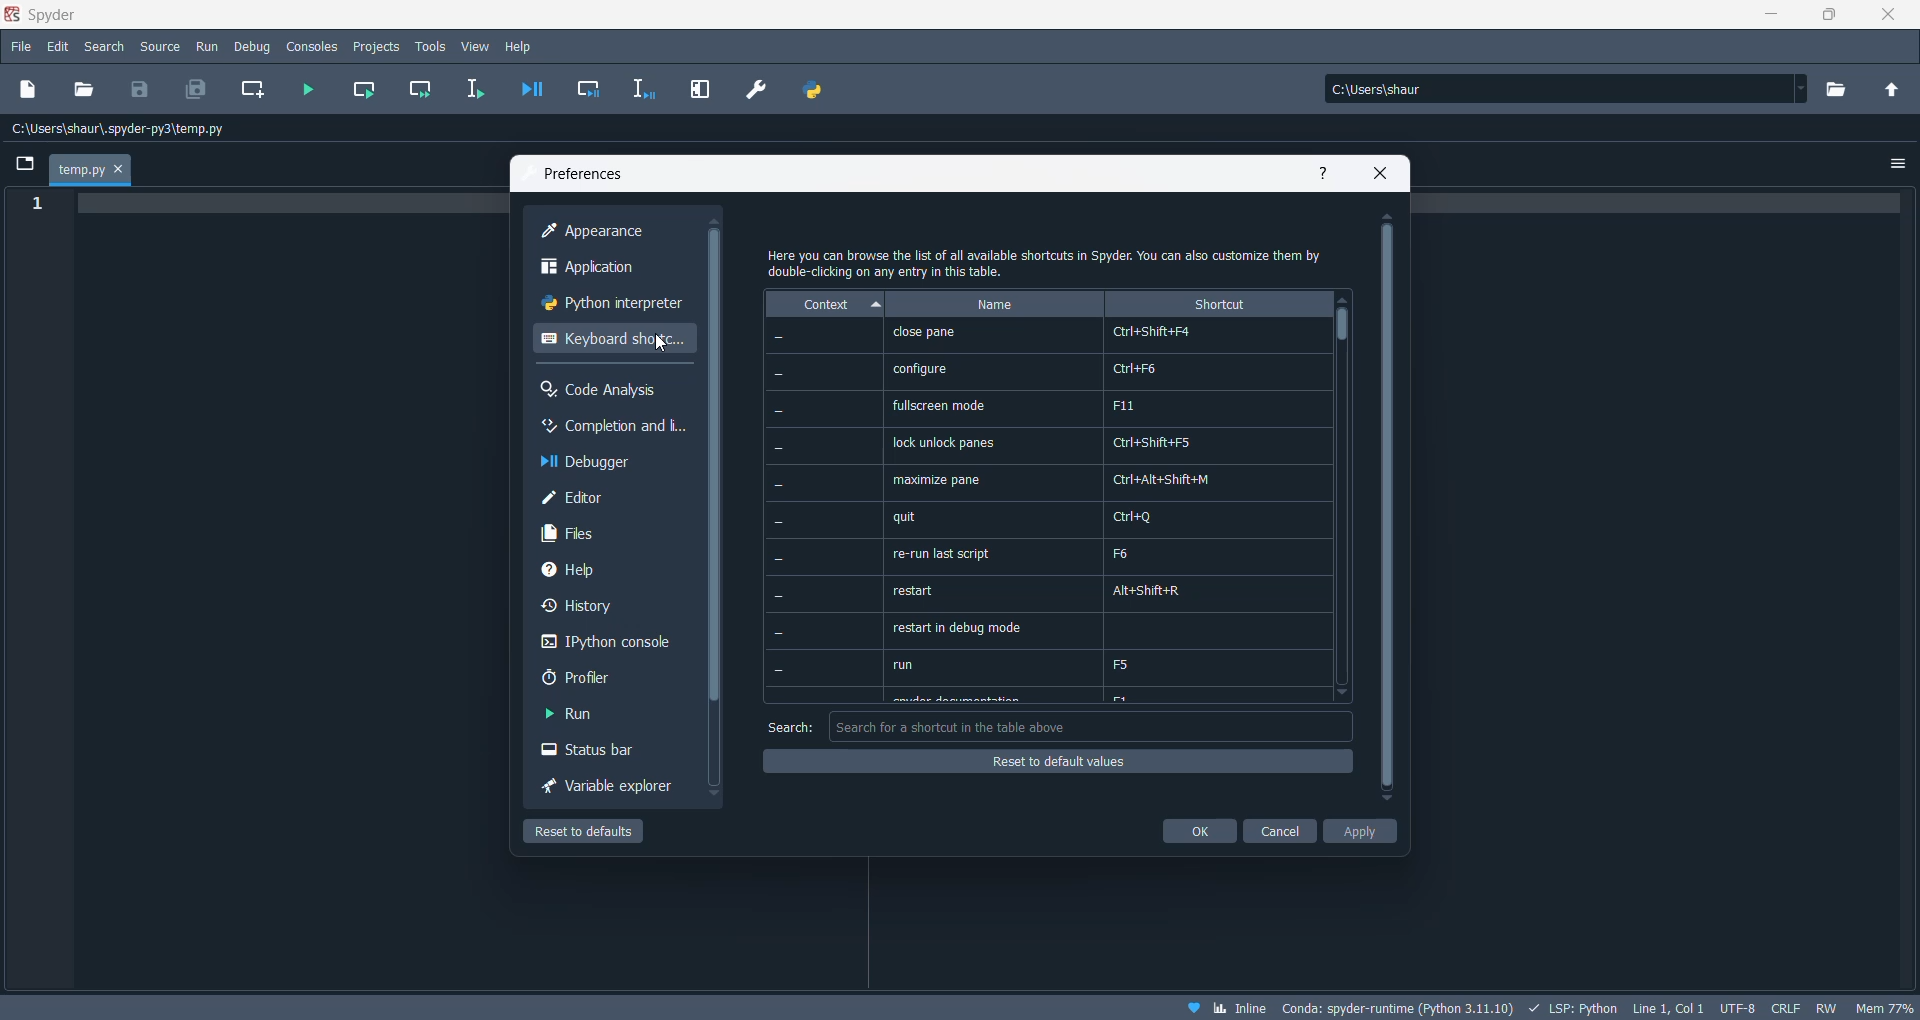 This screenshot has height=1020, width=1920. What do you see at coordinates (821, 304) in the screenshot?
I see `context` at bounding box center [821, 304].